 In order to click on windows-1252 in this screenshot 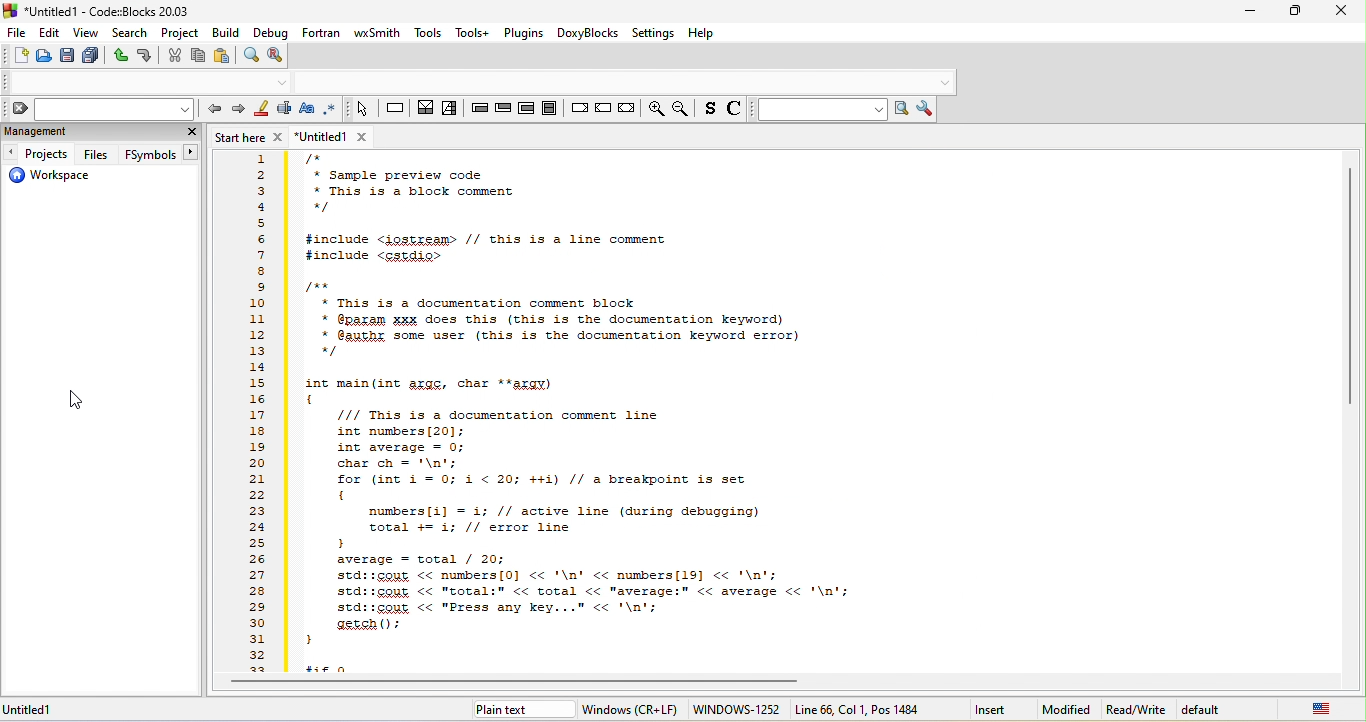, I will do `click(735, 709)`.